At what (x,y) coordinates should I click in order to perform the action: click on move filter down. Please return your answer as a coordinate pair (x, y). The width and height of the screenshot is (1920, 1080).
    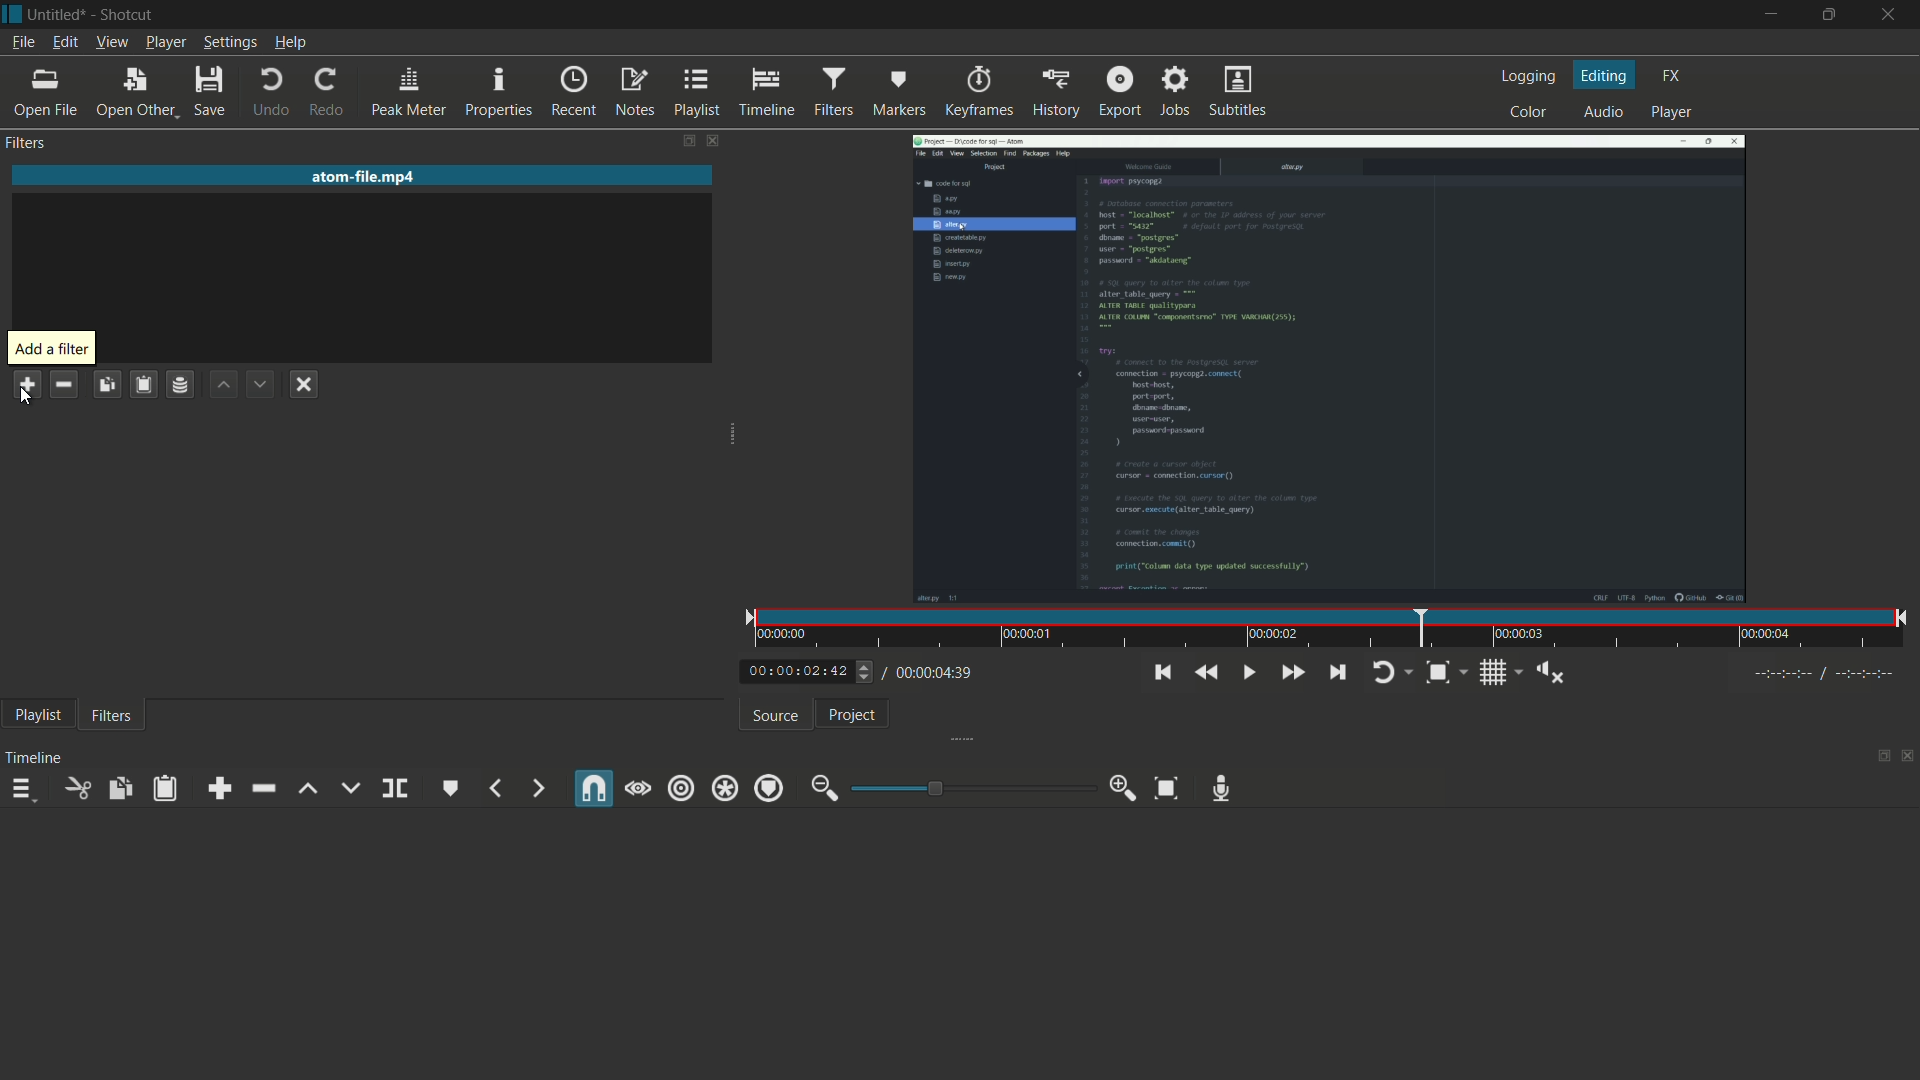
    Looking at the image, I should click on (261, 384).